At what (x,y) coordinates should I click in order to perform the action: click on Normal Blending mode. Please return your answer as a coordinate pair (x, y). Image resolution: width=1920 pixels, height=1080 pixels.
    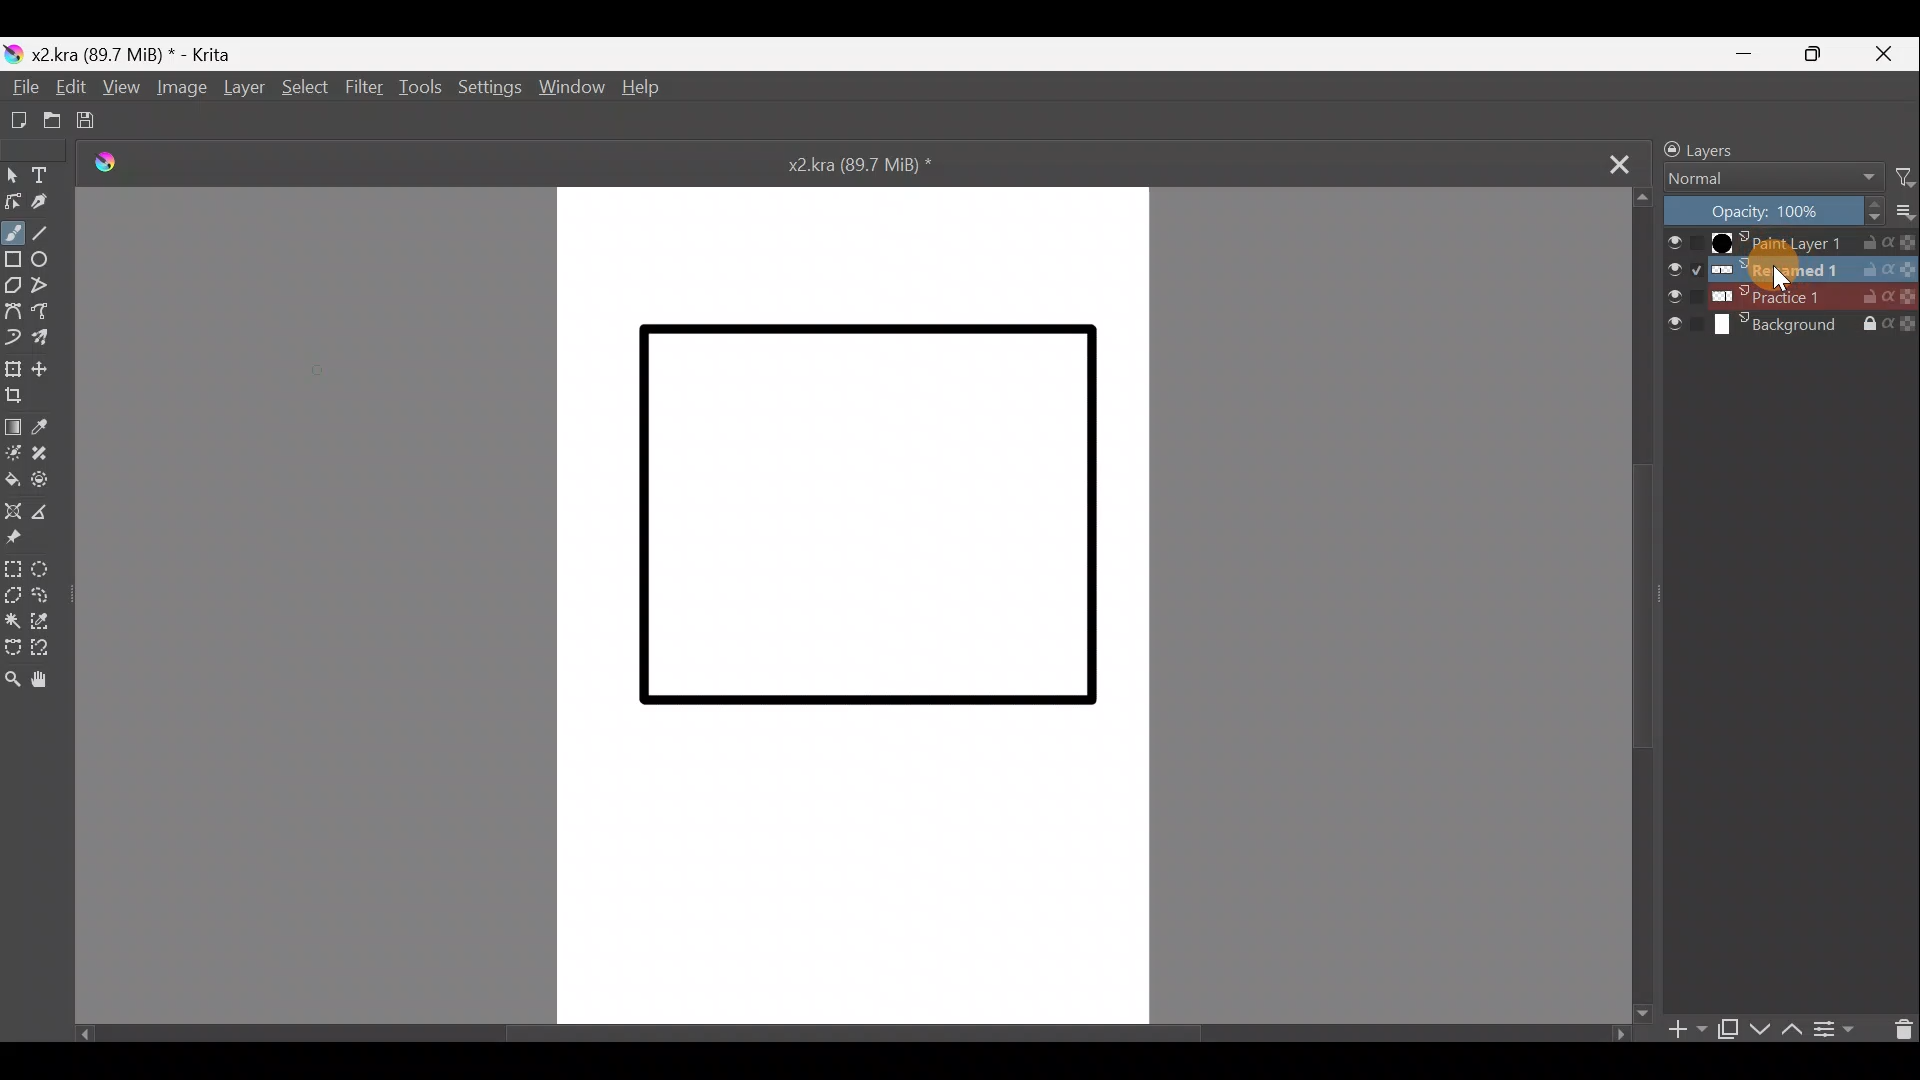
    Looking at the image, I should click on (1769, 176).